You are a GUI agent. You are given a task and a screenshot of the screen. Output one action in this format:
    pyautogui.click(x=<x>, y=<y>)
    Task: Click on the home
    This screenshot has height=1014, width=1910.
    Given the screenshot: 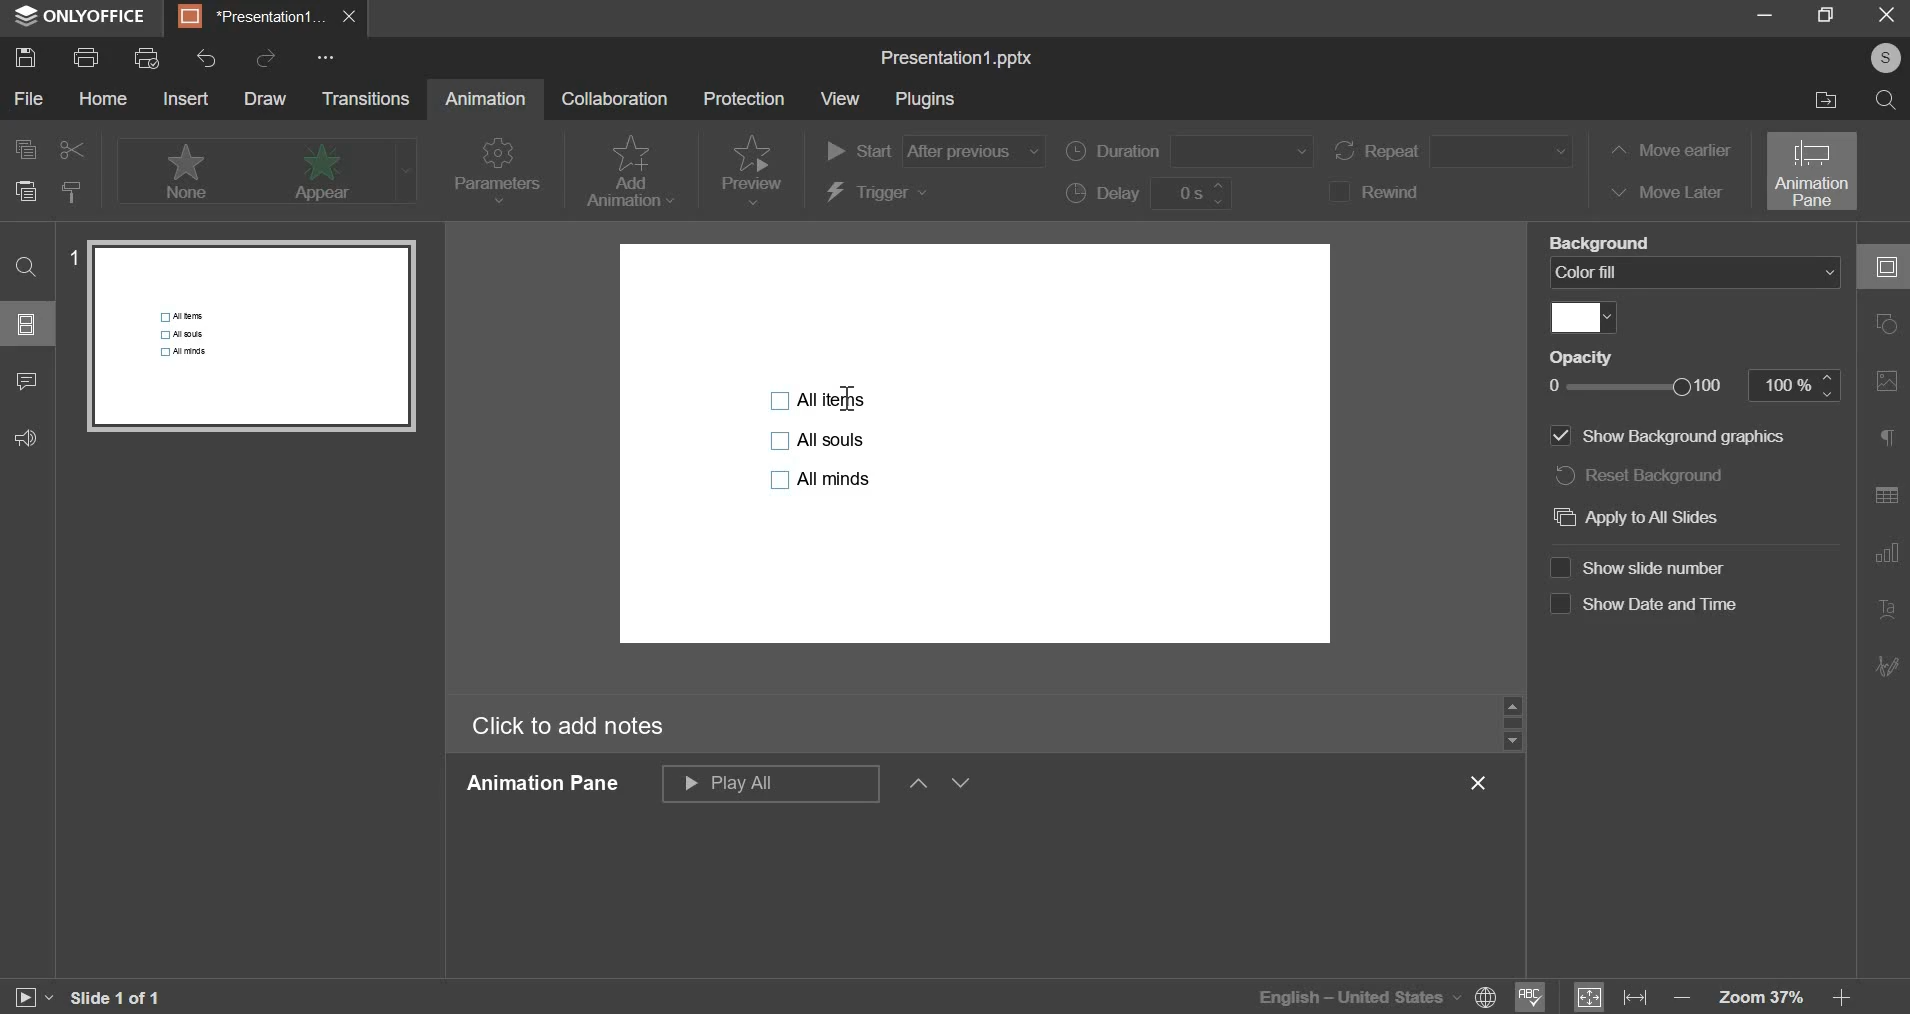 What is the action you would take?
    pyautogui.click(x=103, y=99)
    